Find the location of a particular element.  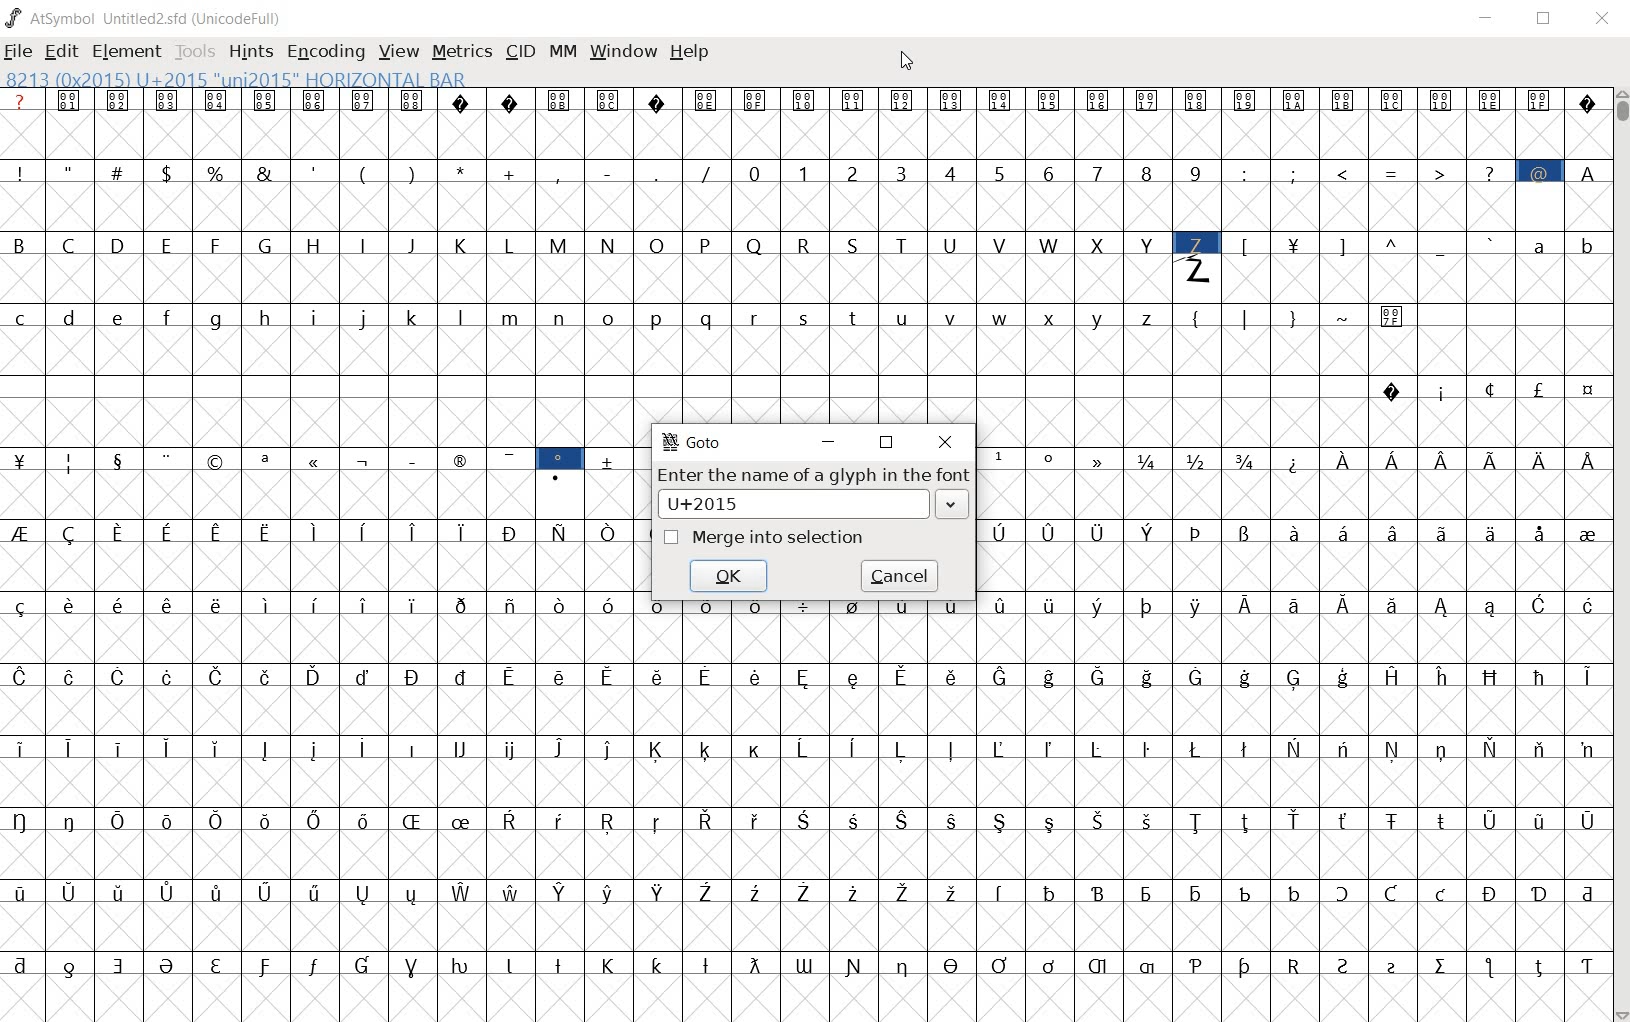

GLYPHS is located at coordinates (318, 551).